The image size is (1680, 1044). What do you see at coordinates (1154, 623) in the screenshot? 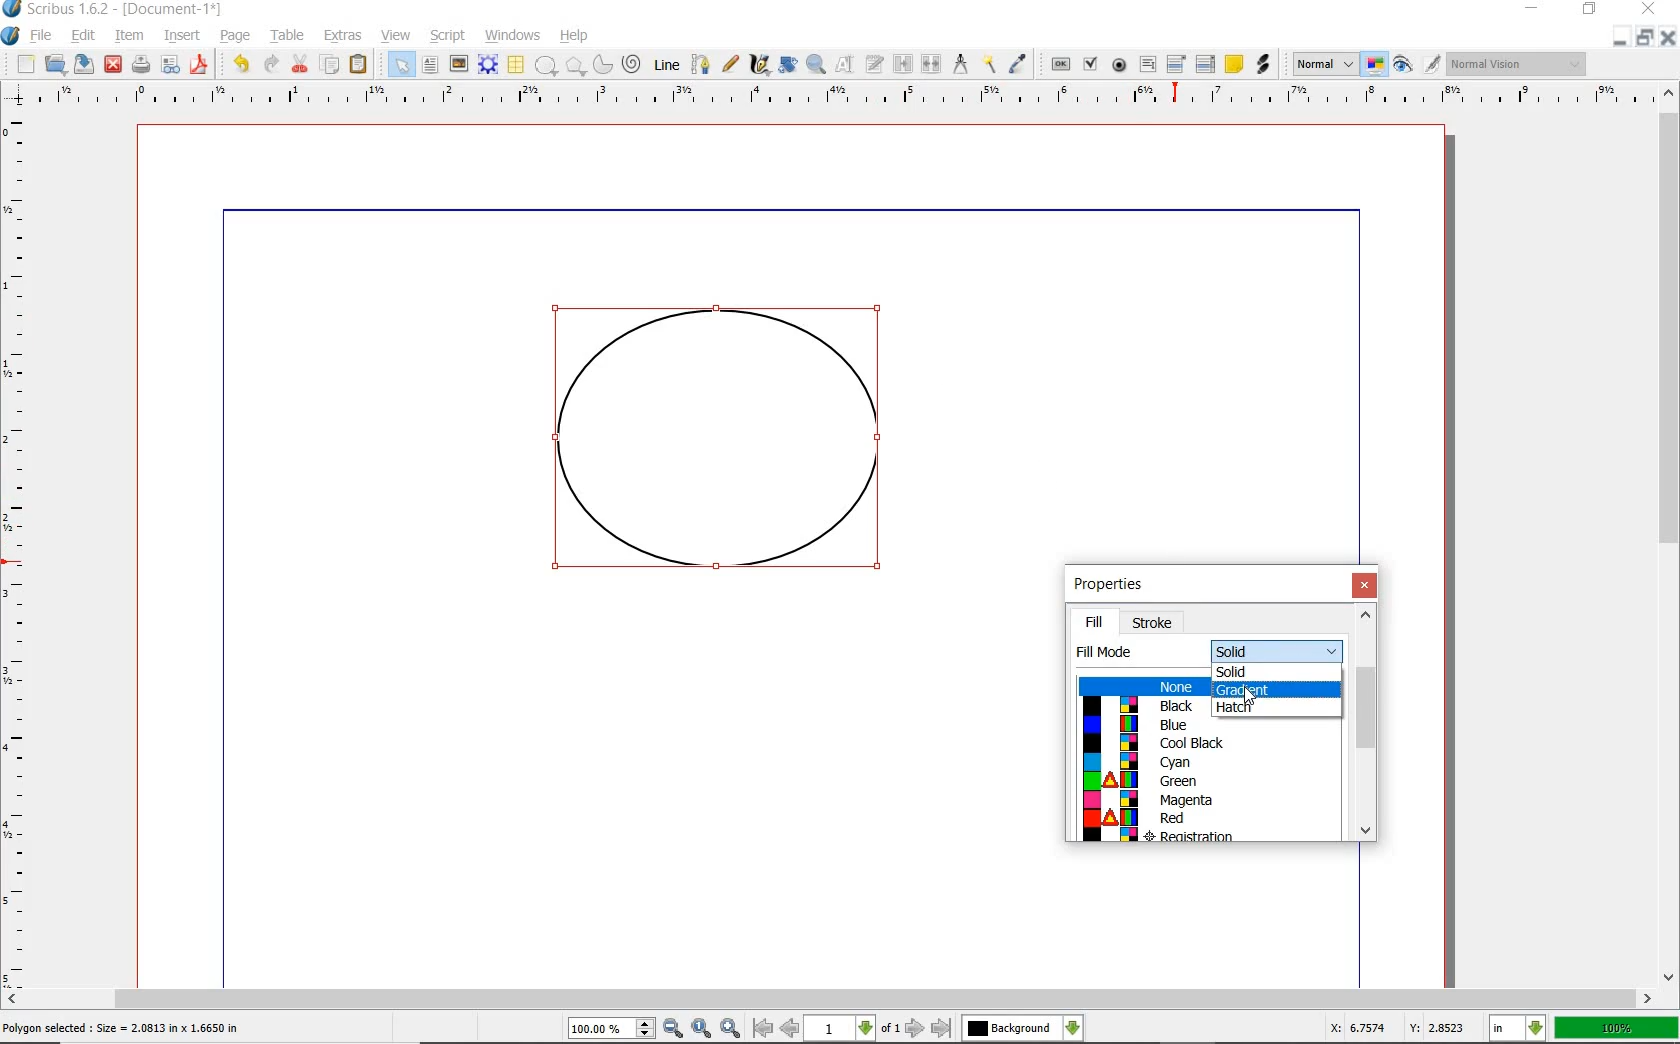
I see `stroke` at bounding box center [1154, 623].